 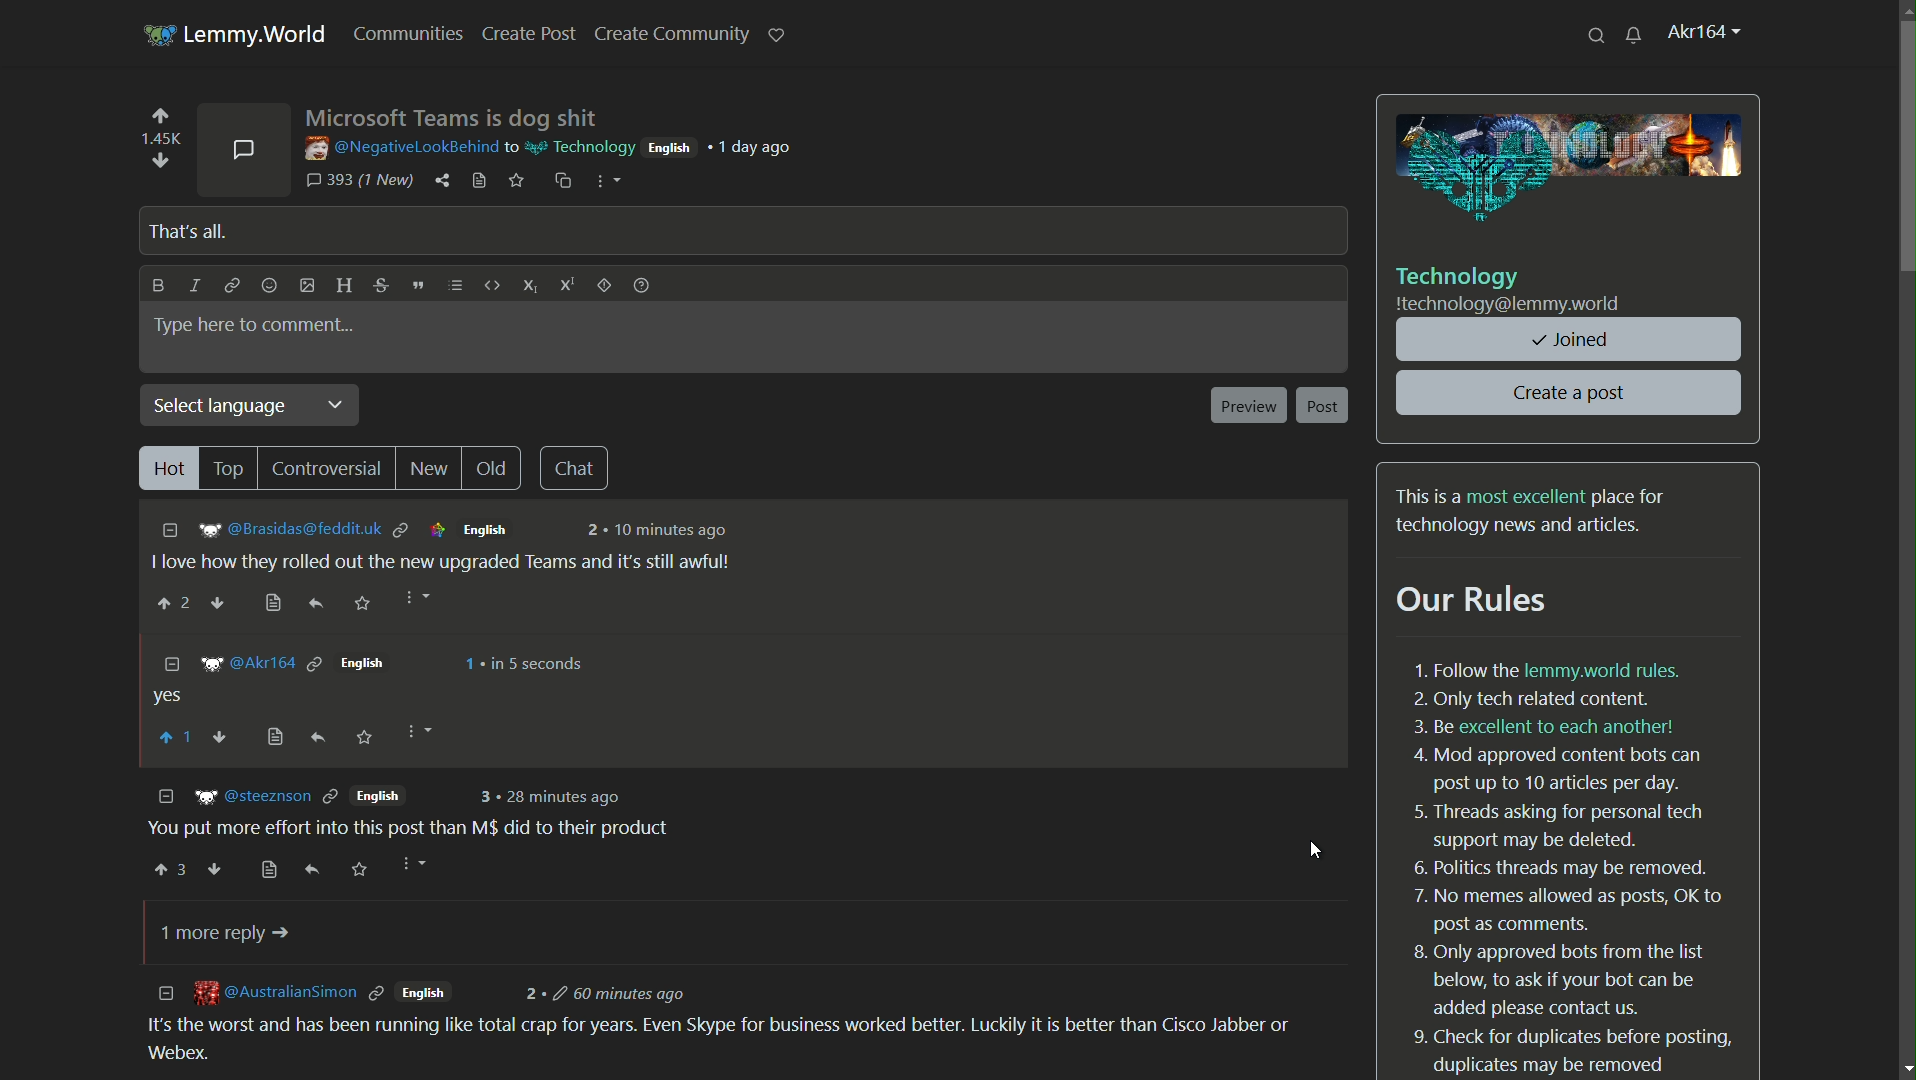 What do you see at coordinates (640, 288) in the screenshot?
I see `formatting help` at bounding box center [640, 288].